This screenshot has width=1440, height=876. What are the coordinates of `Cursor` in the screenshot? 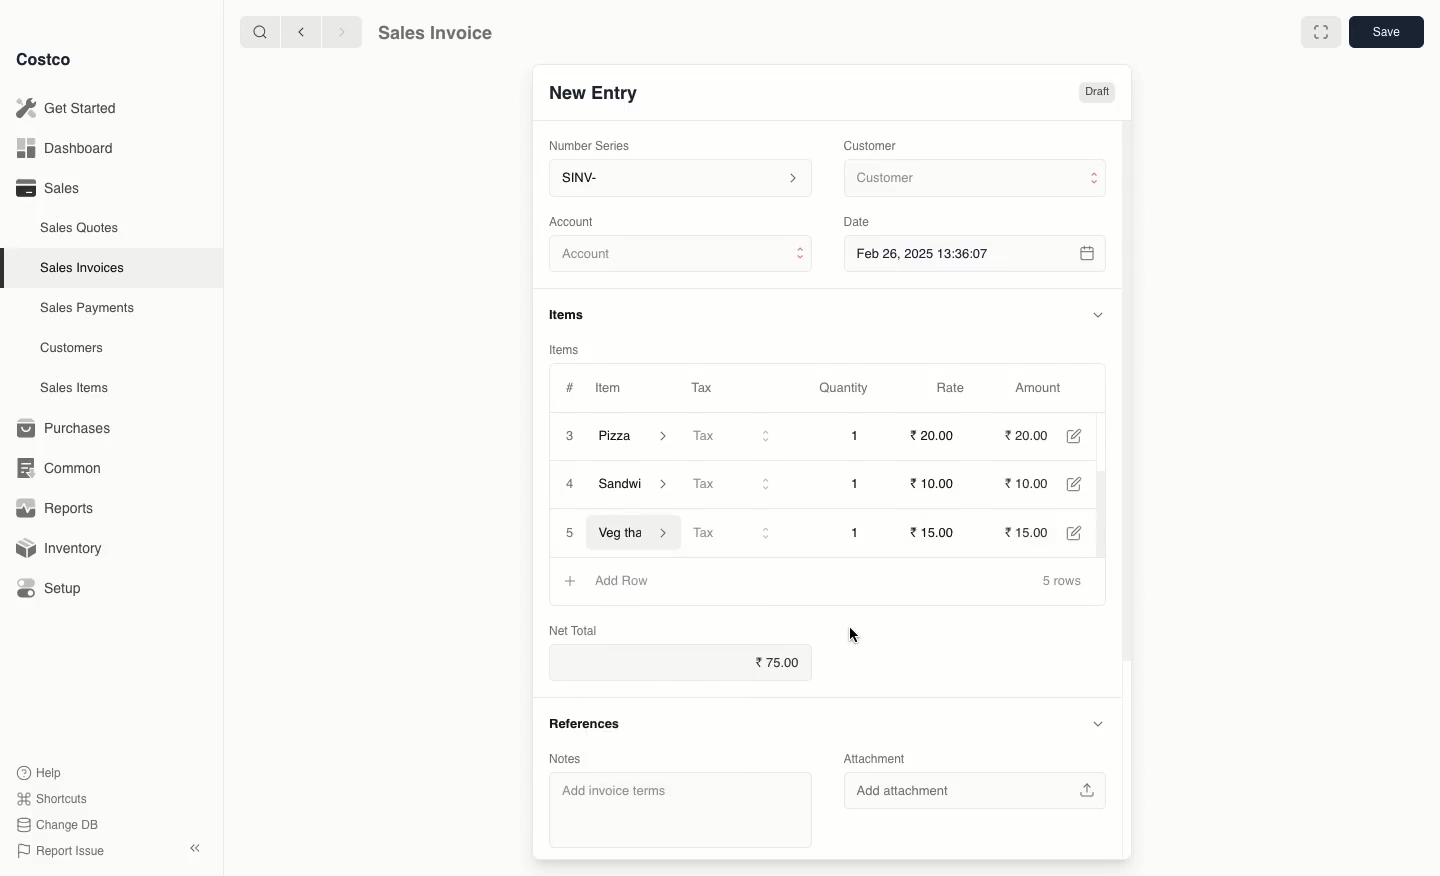 It's located at (859, 635).